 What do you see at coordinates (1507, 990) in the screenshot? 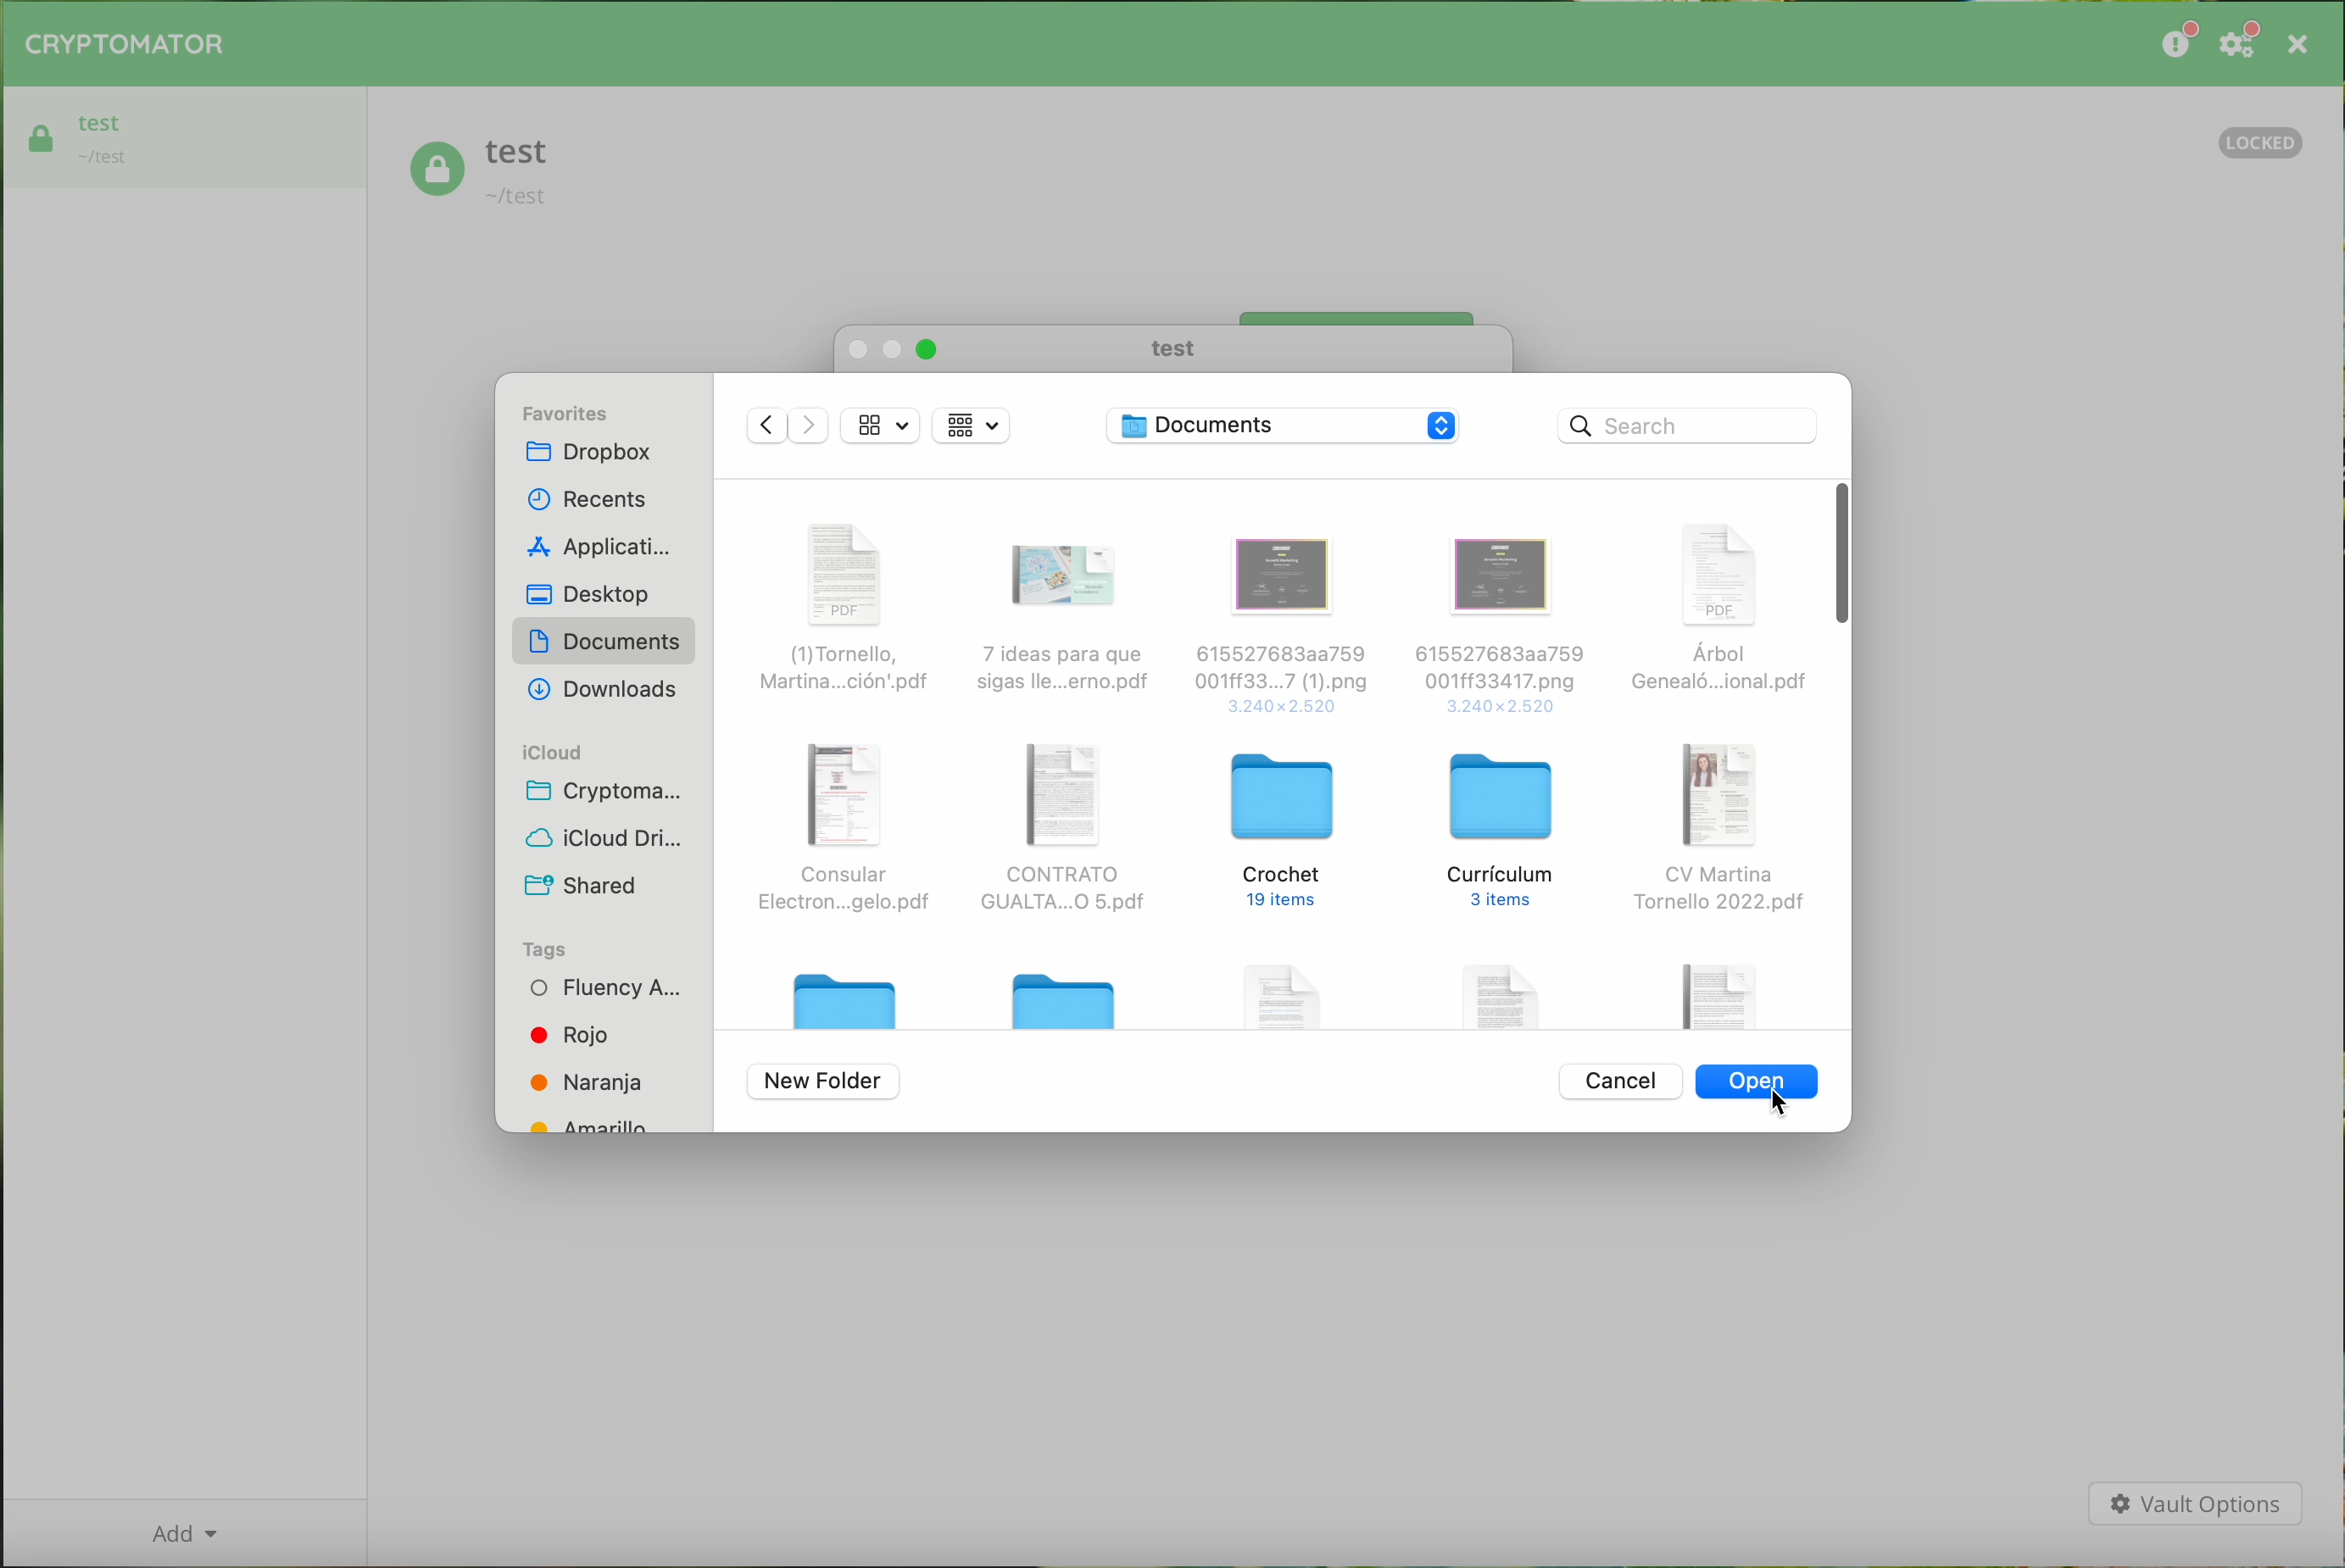
I see `file` at bounding box center [1507, 990].